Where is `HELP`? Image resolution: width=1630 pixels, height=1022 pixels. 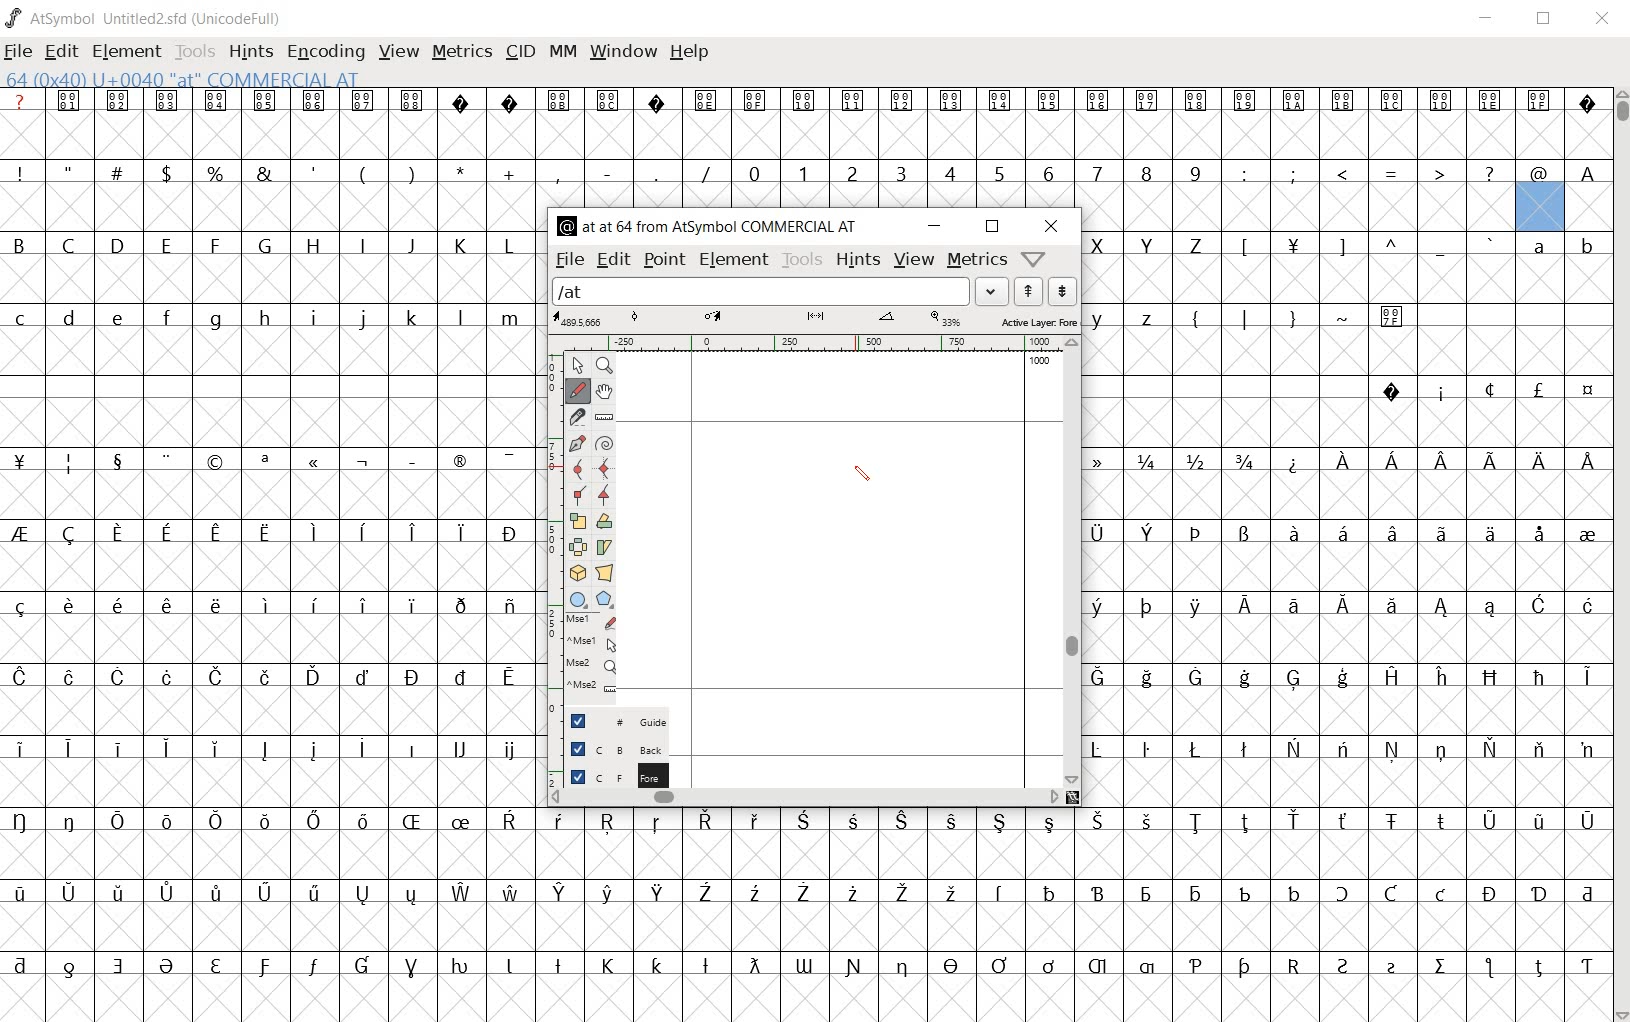
HELP is located at coordinates (690, 53).